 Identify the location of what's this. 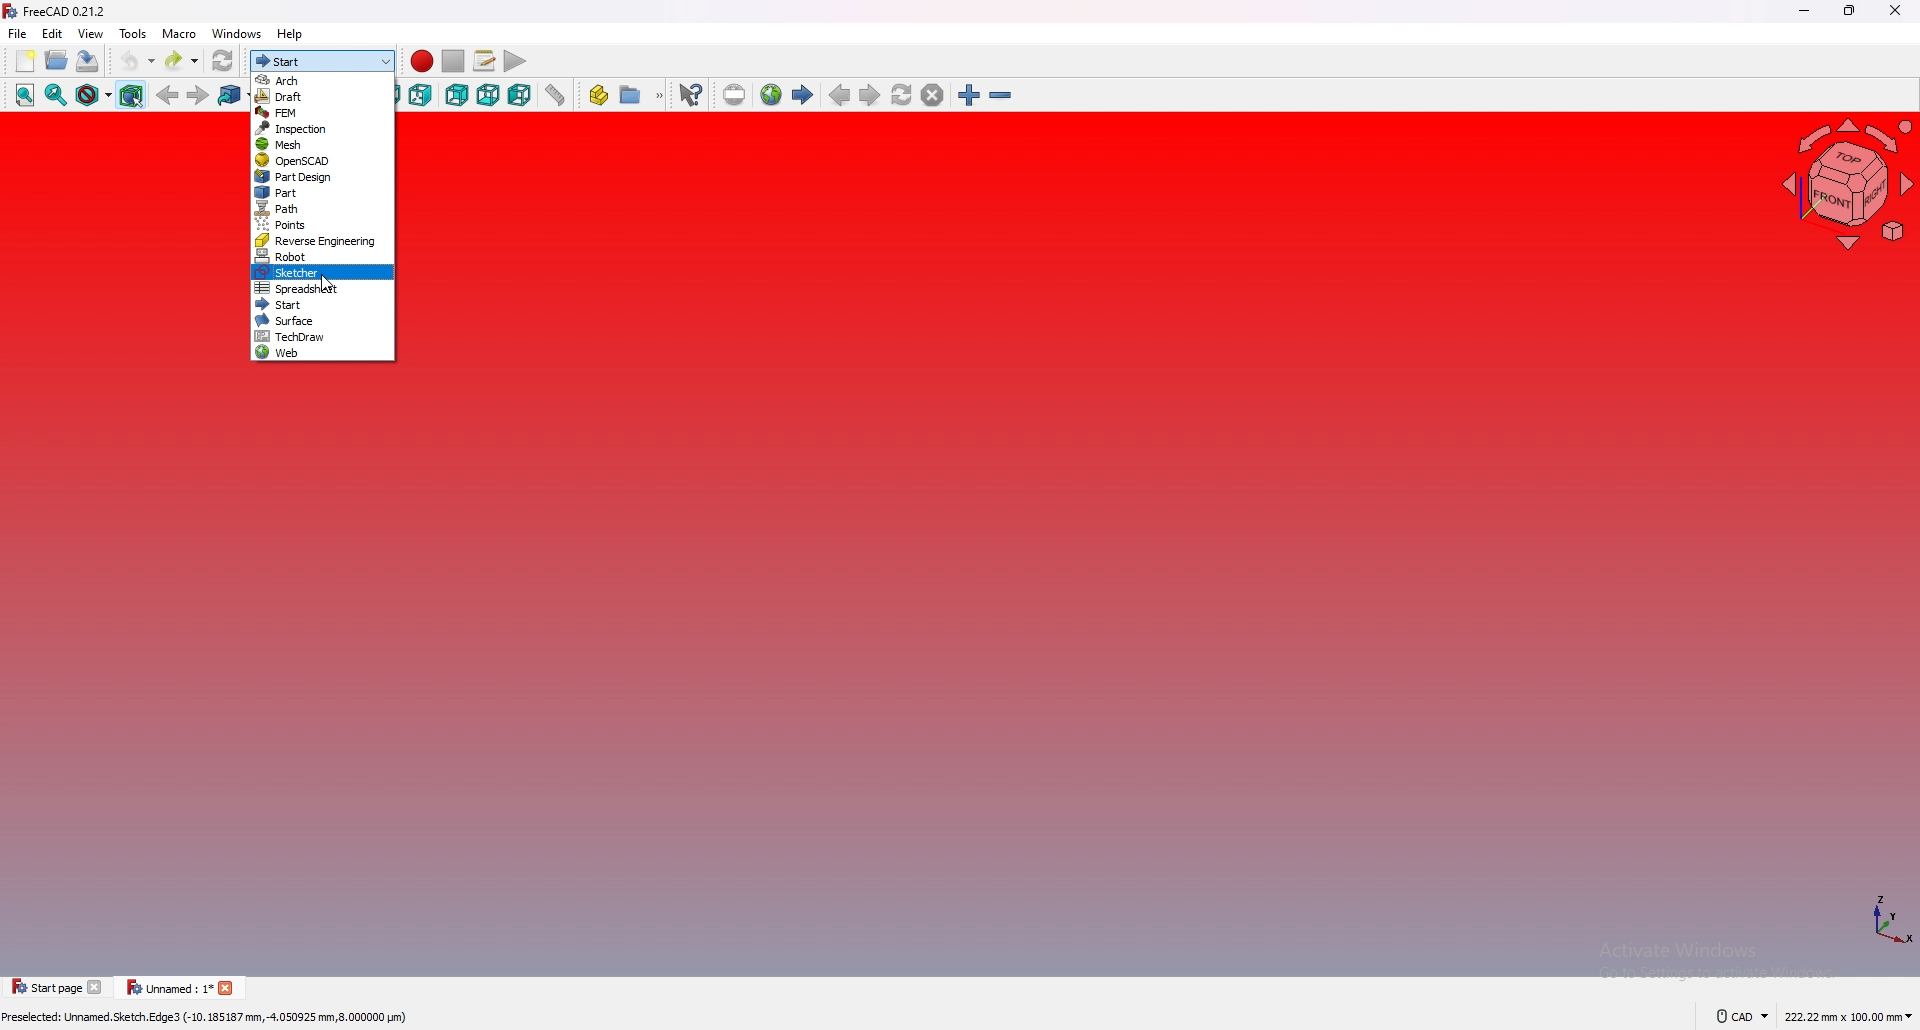
(689, 95).